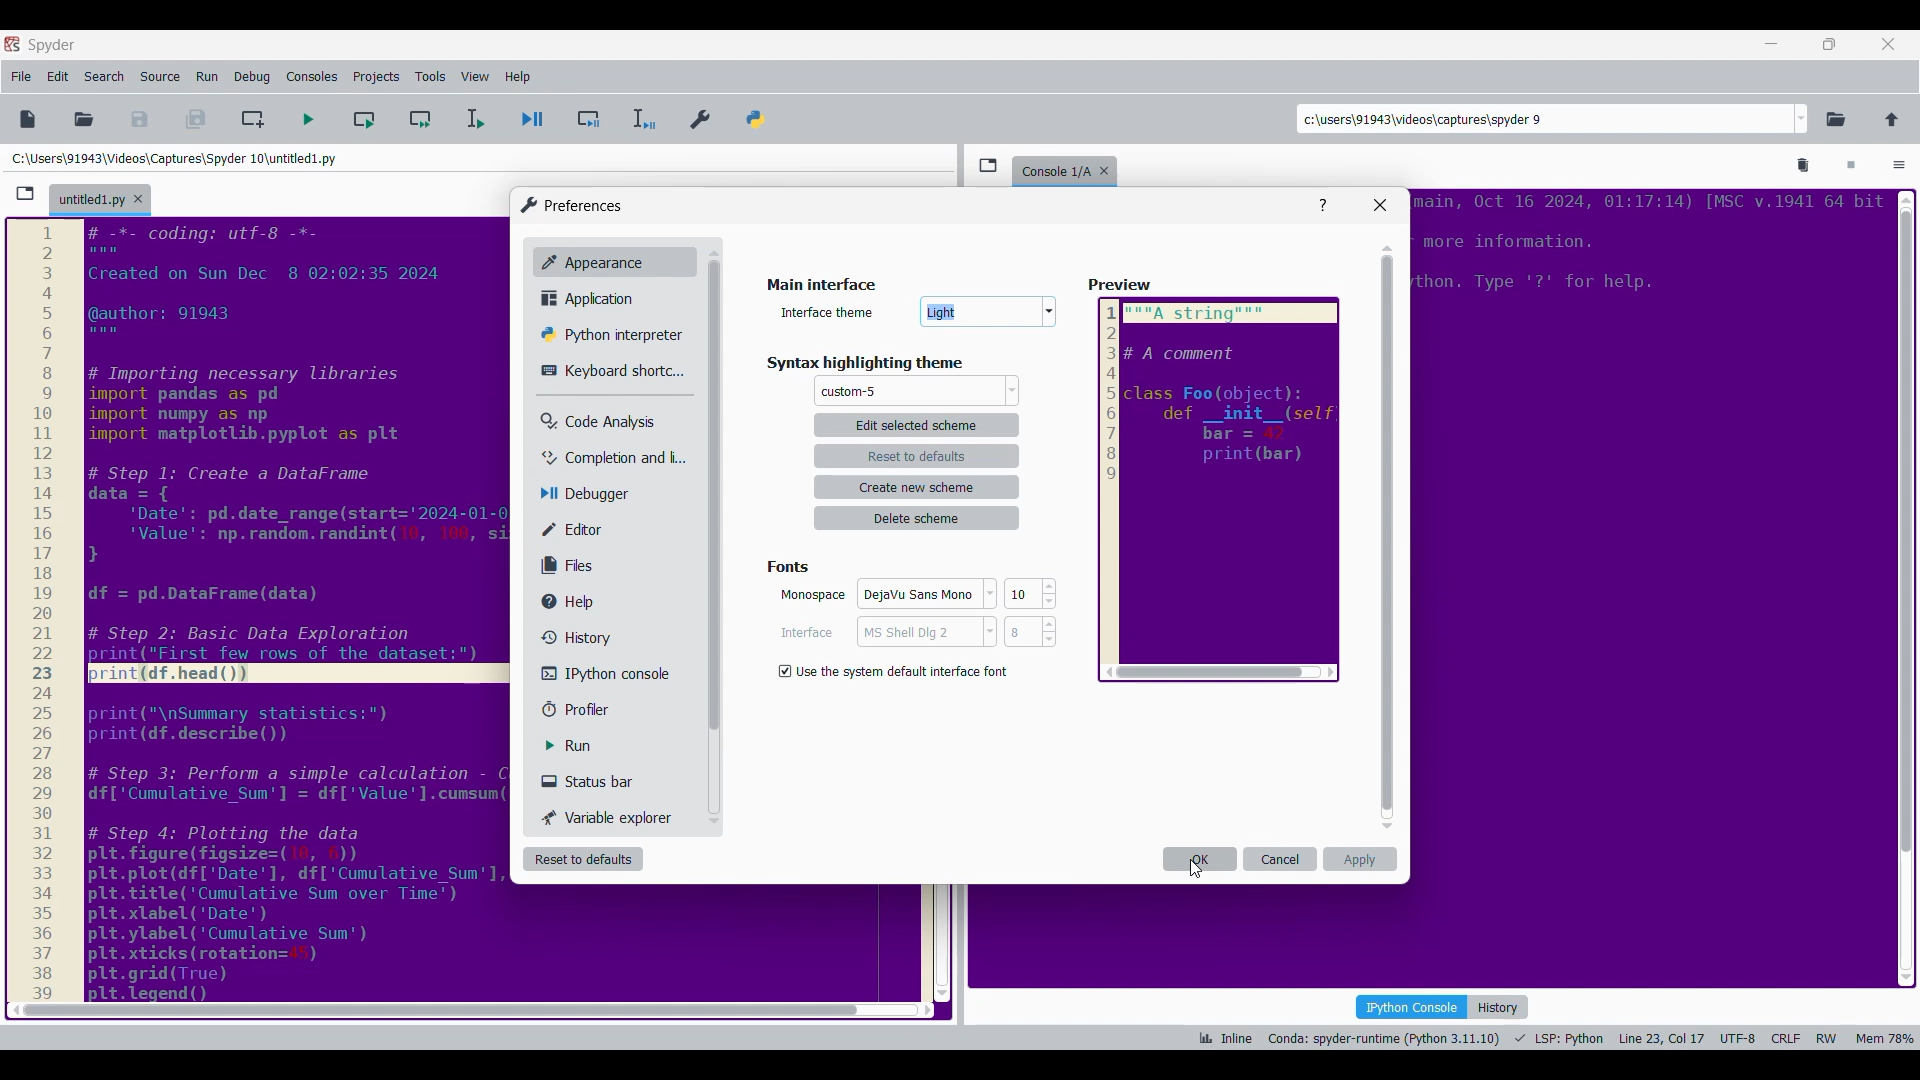 This screenshot has height=1080, width=1920. Describe the element at coordinates (1836, 119) in the screenshot. I see `Browse a working directory` at that location.